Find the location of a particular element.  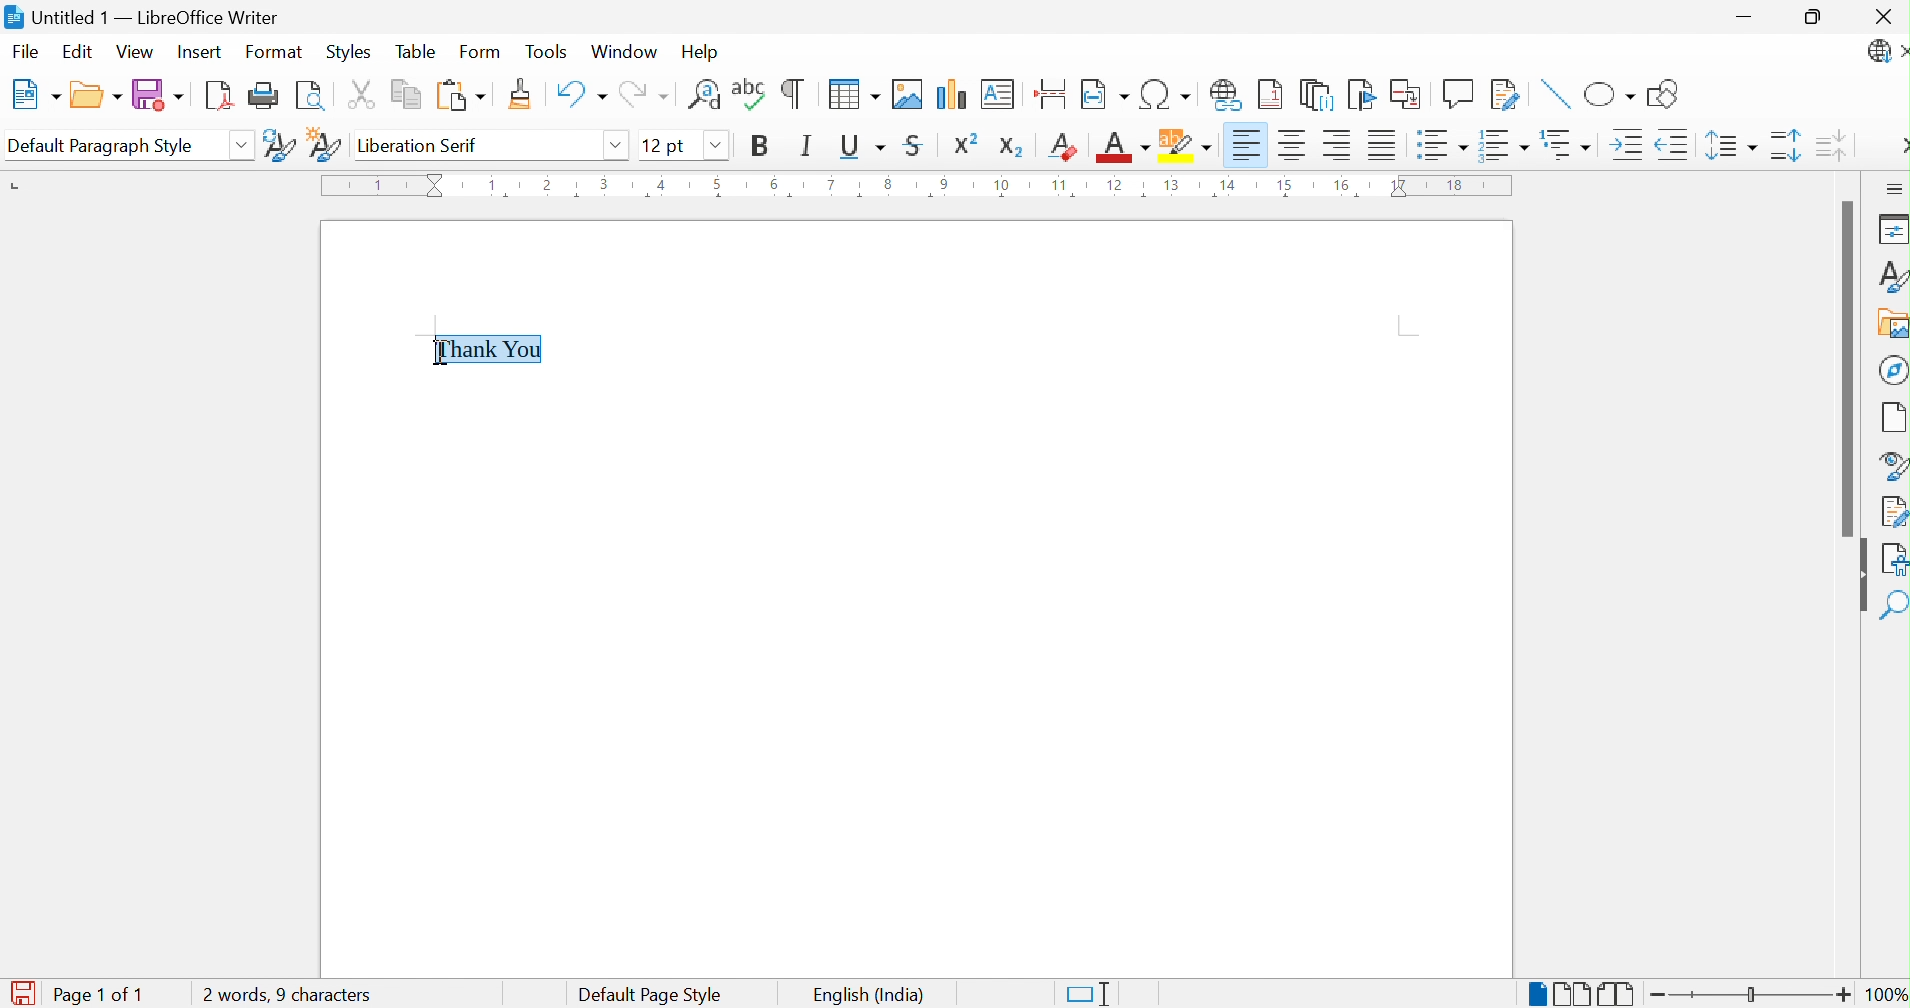

Table is located at coordinates (420, 52).